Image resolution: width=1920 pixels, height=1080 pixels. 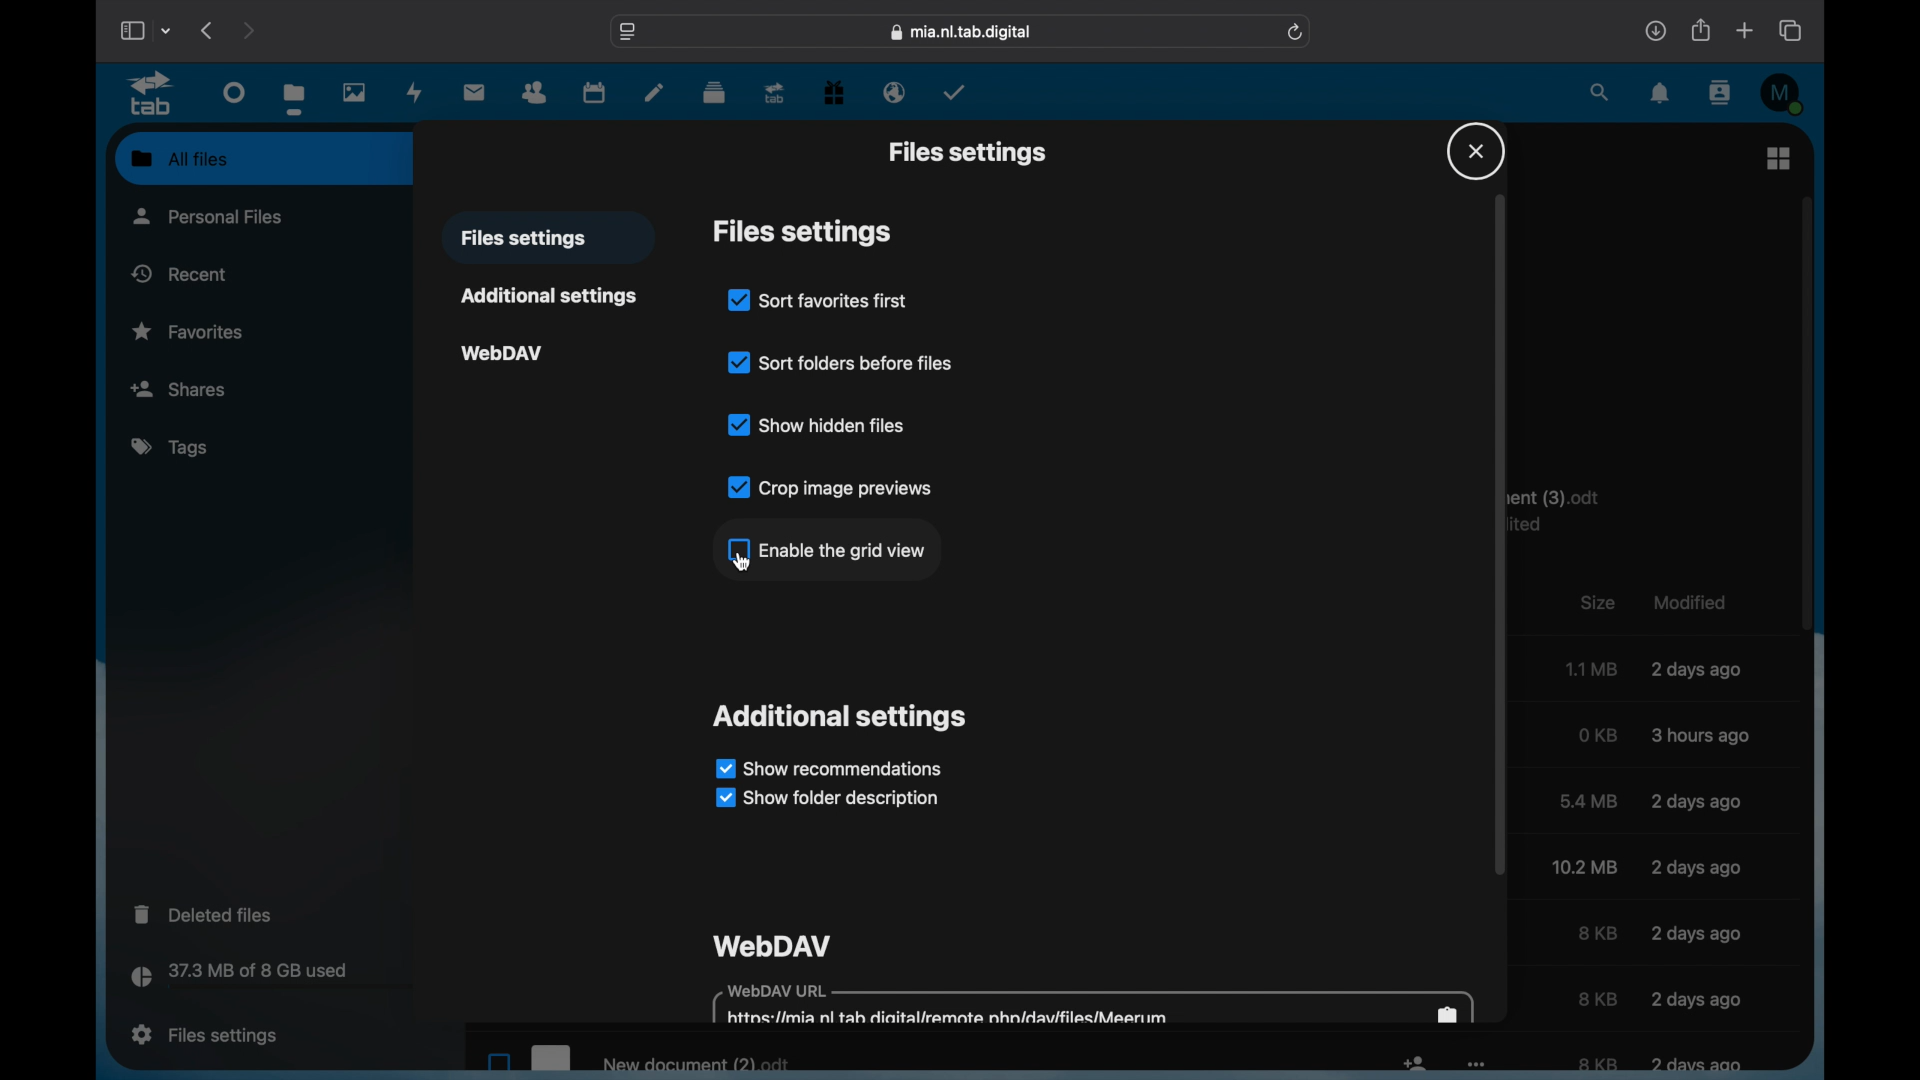 I want to click on modified, so click(x=1694, y=998).